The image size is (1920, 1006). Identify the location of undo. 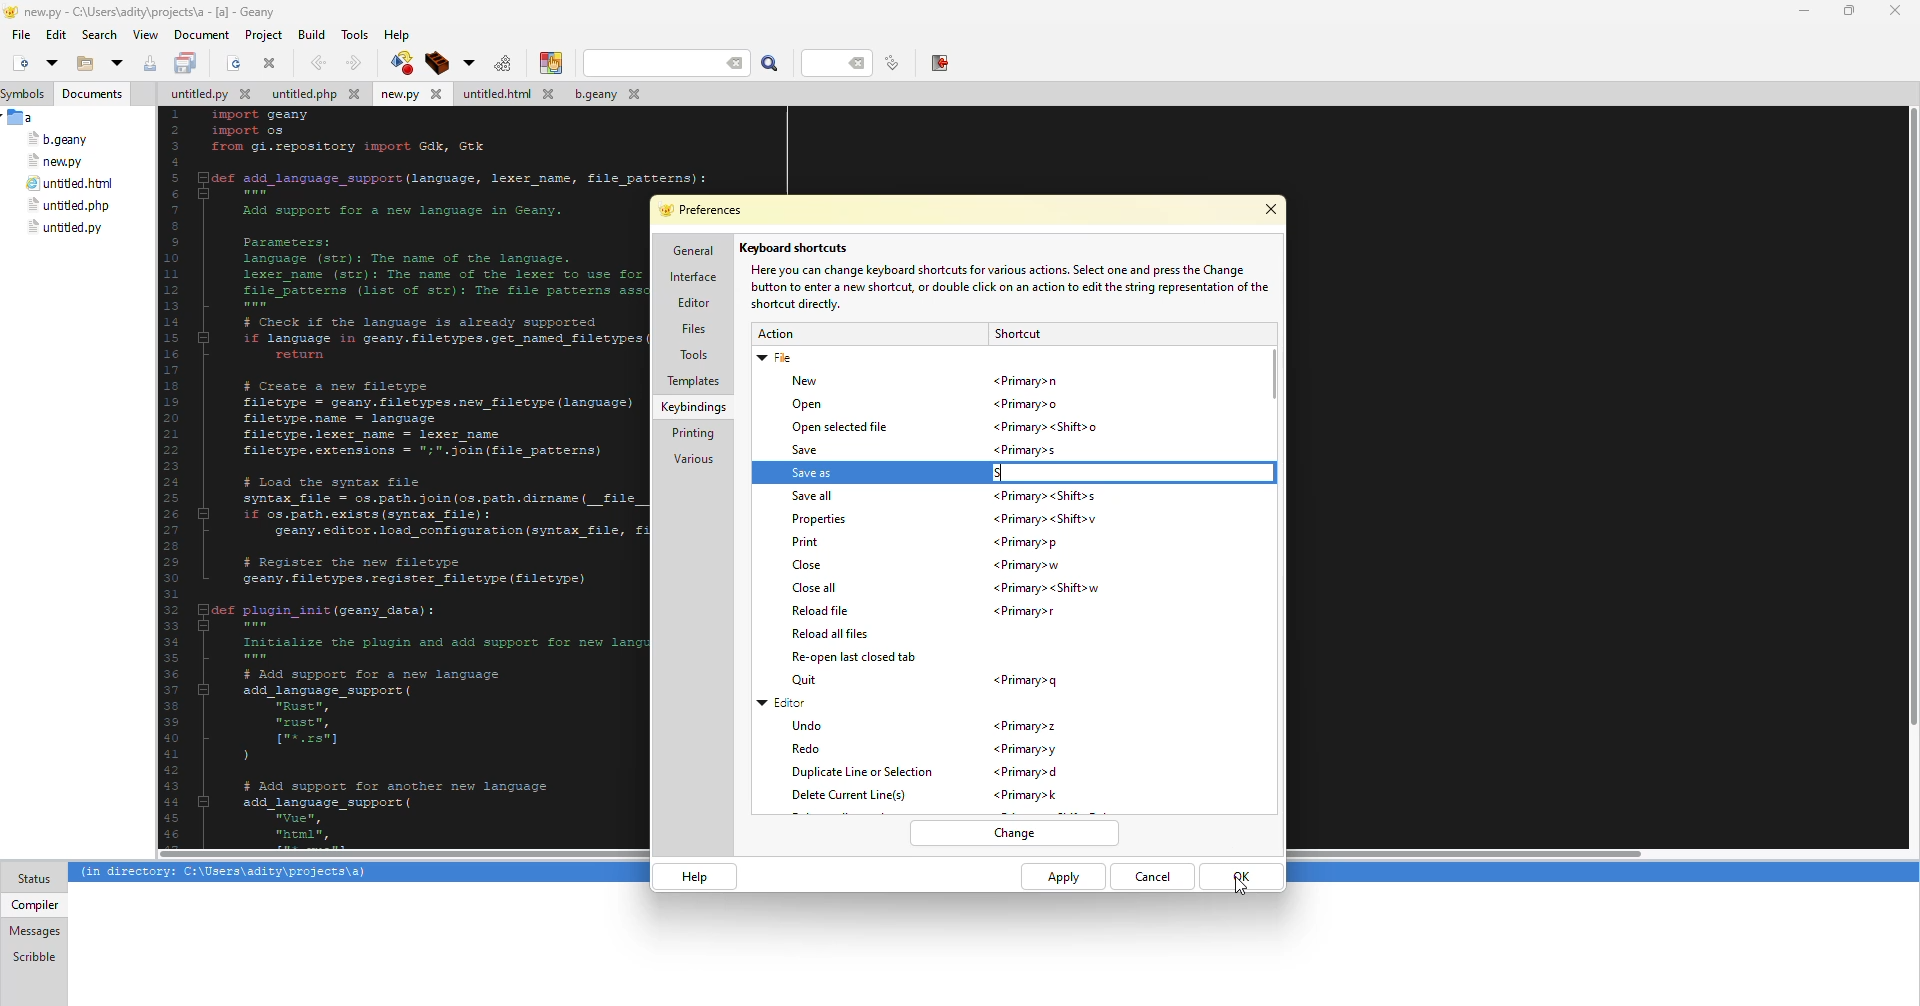
(808, 724).